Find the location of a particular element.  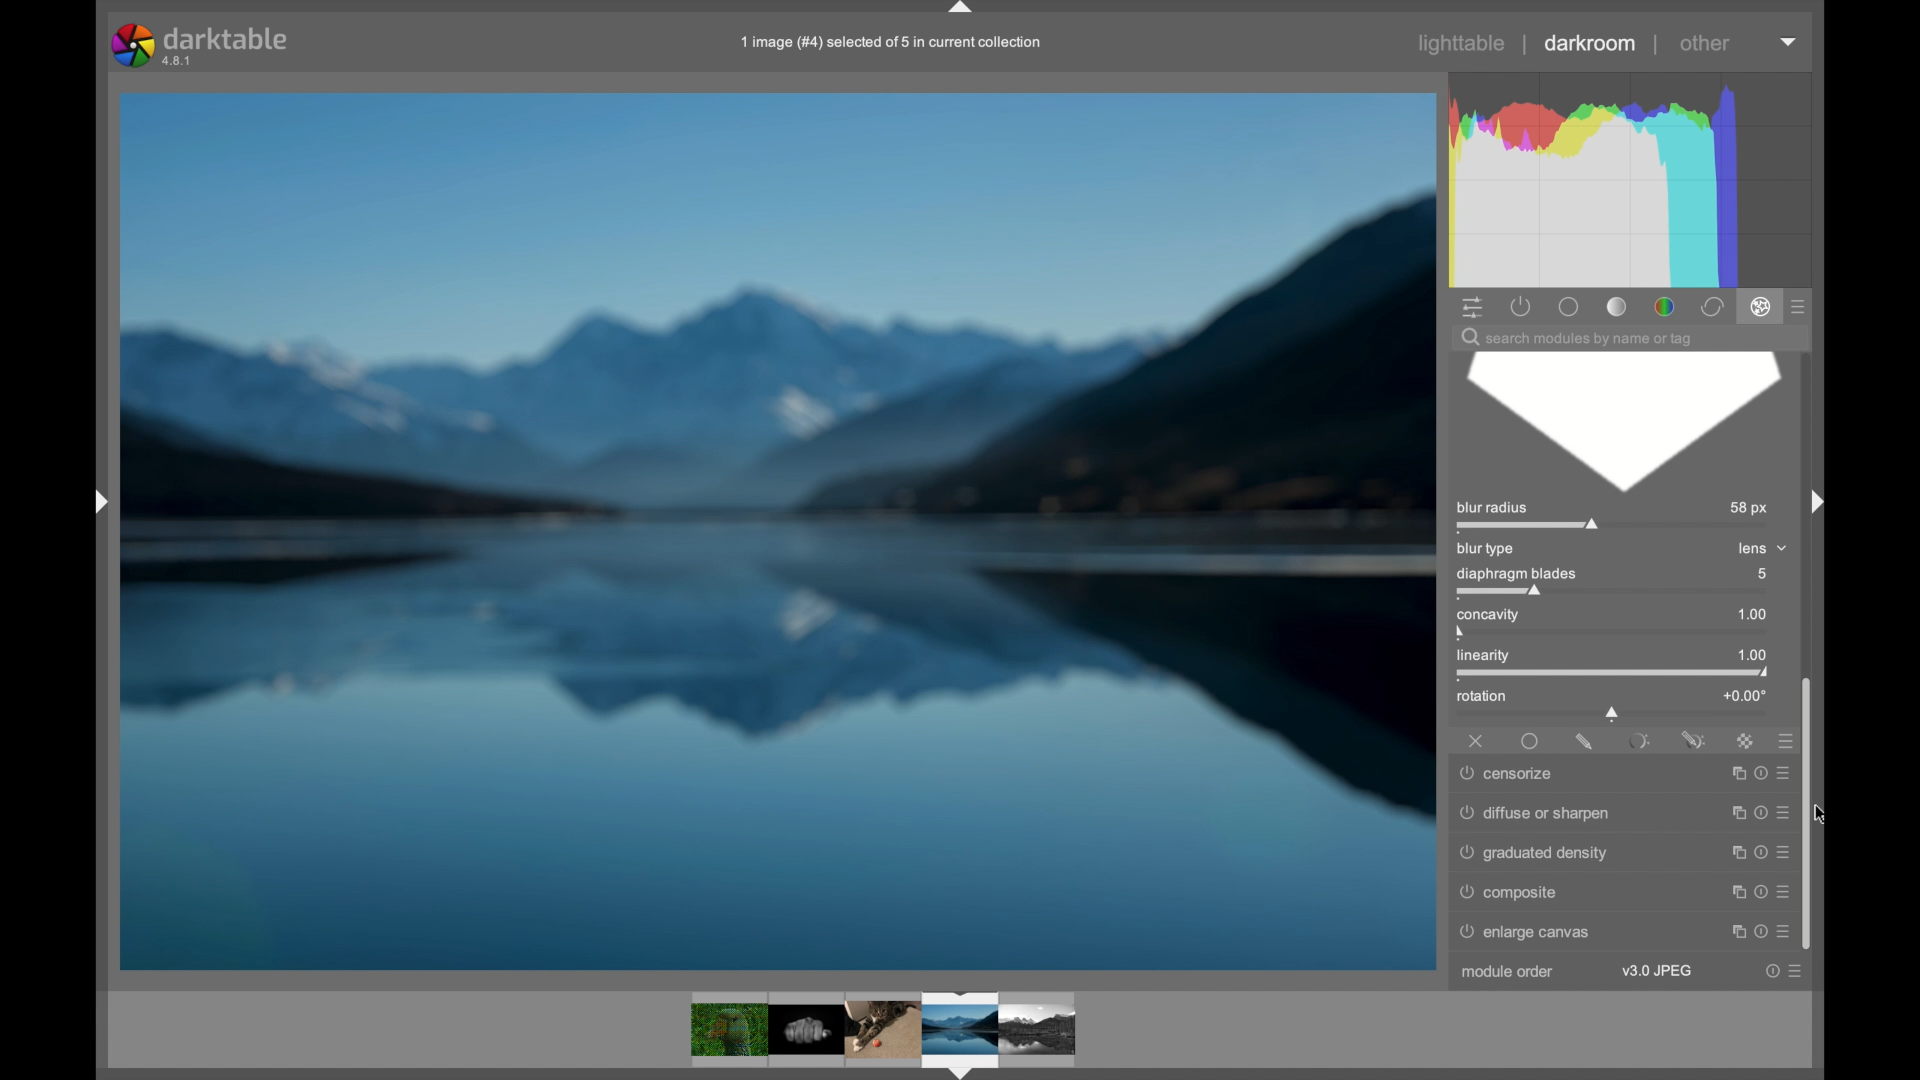

maximize is located at coordinates (1735, 771).